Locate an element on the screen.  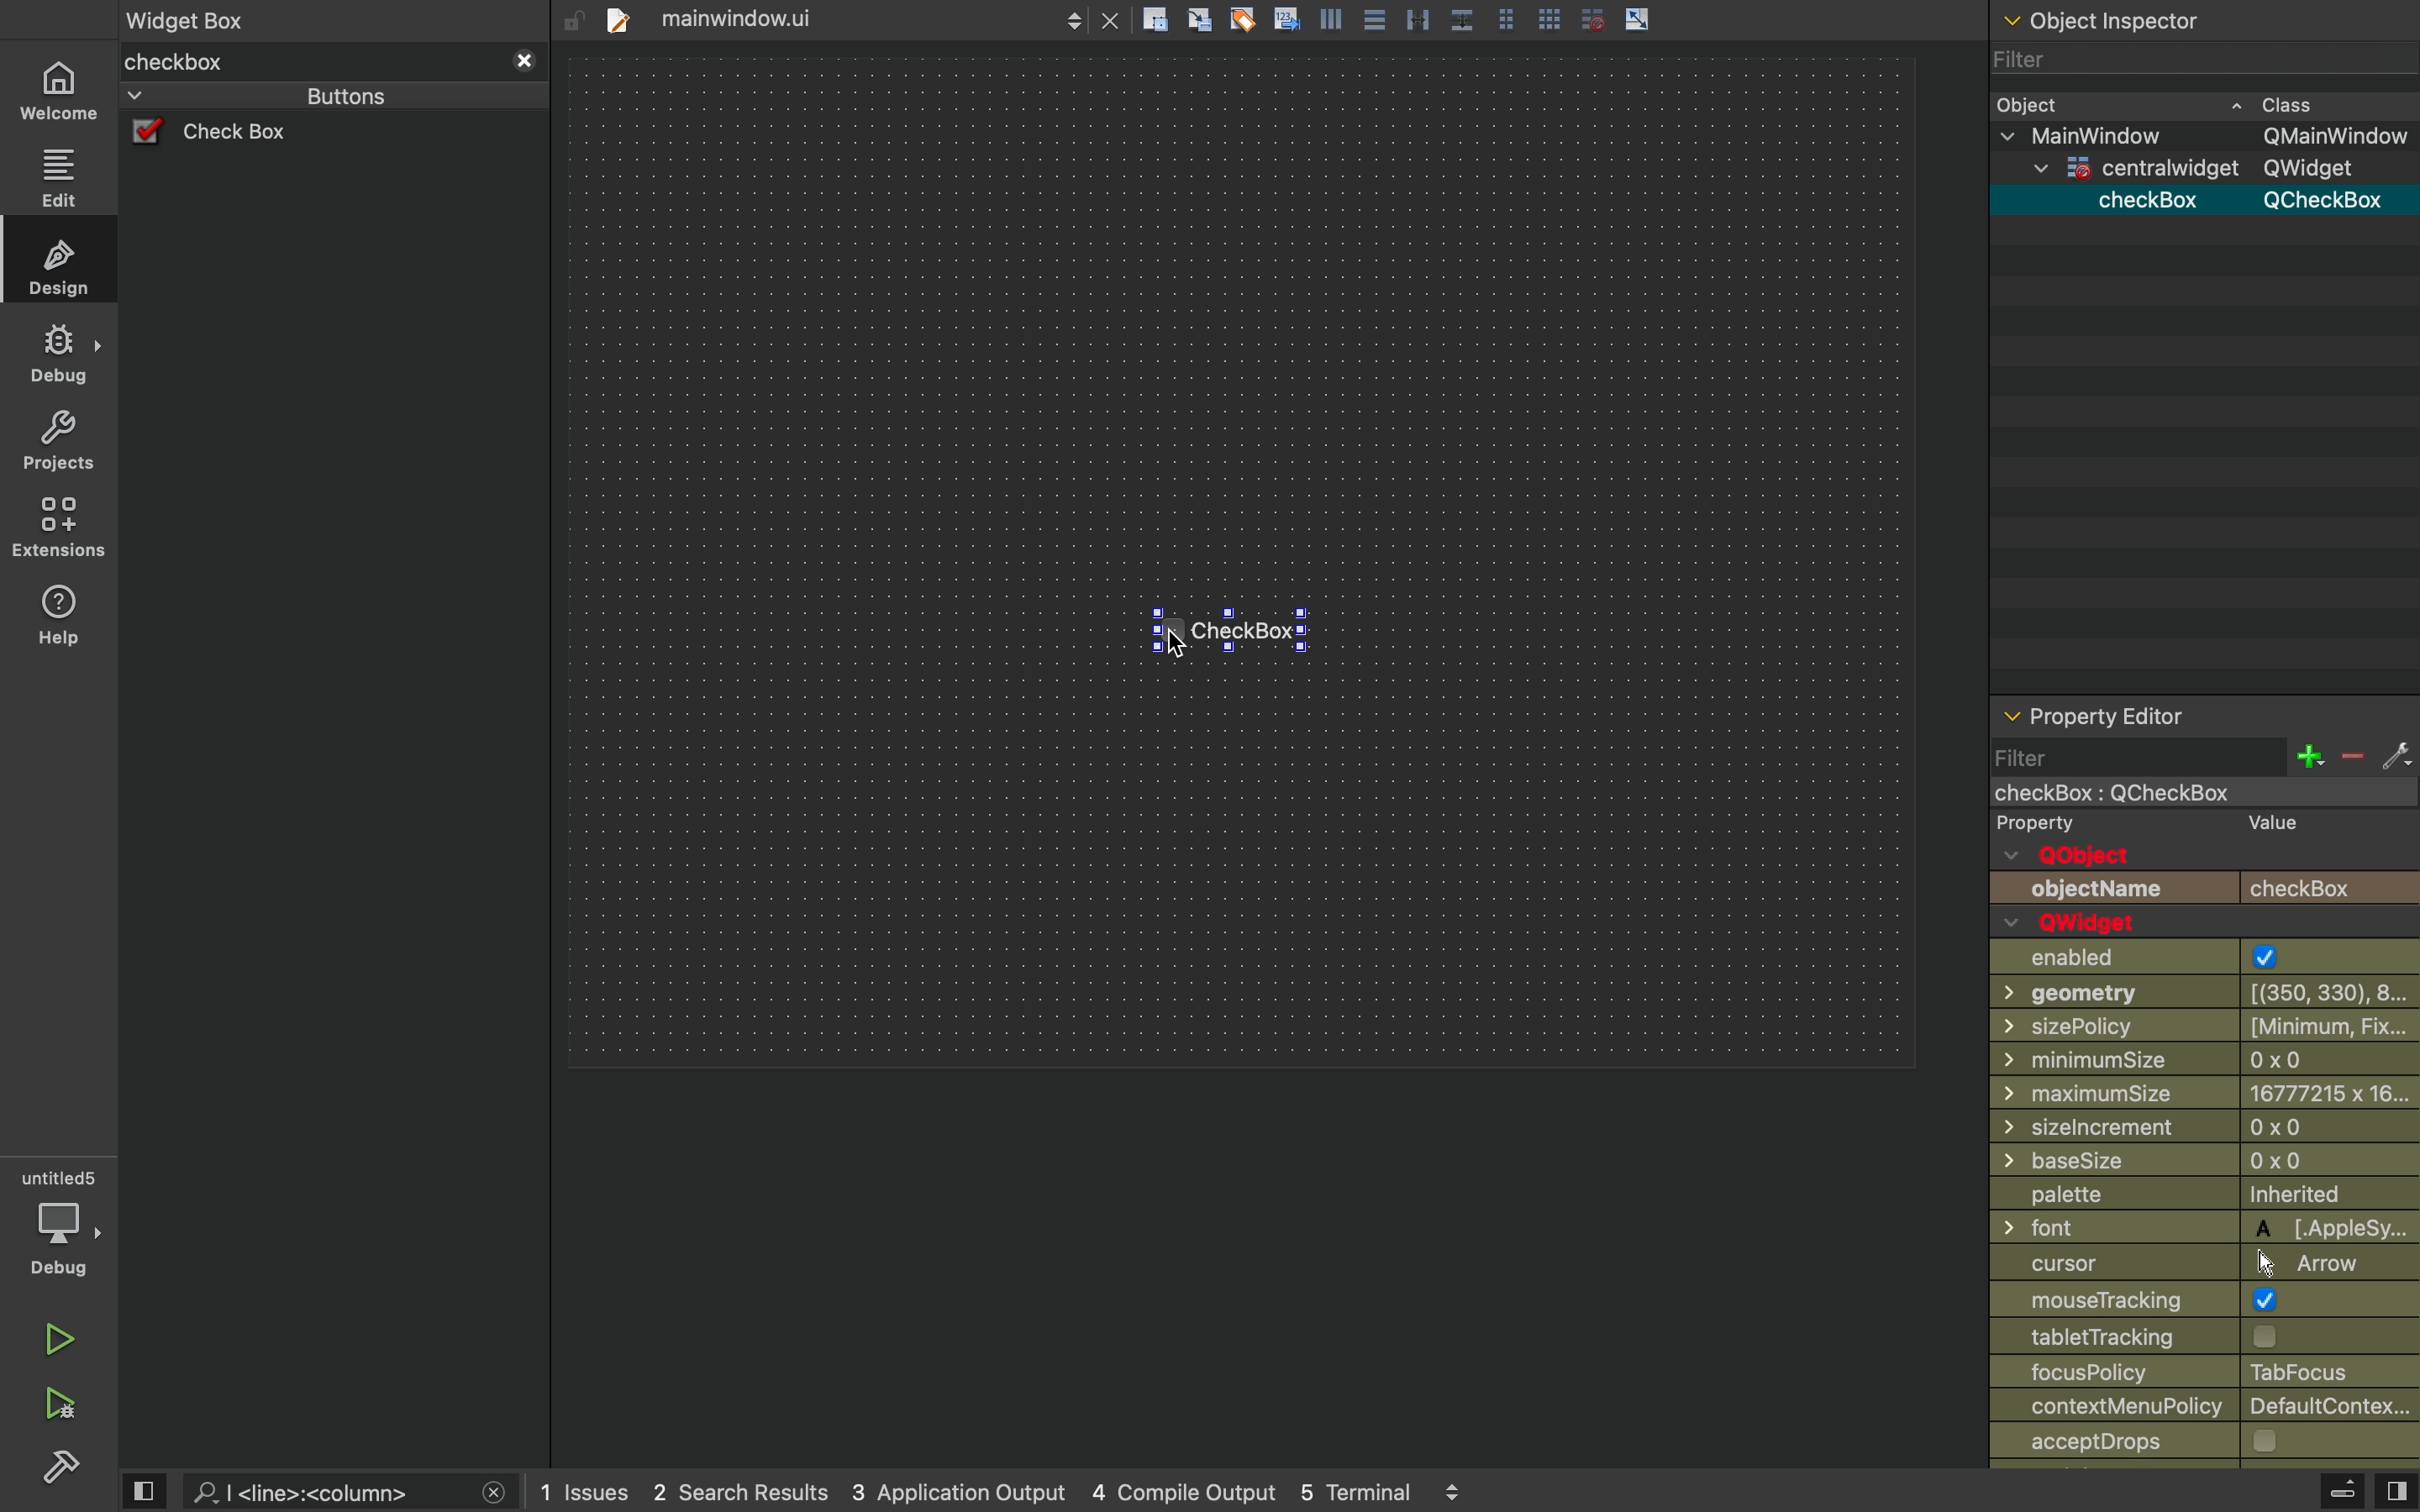
edit is located at coordinates (60, 174).